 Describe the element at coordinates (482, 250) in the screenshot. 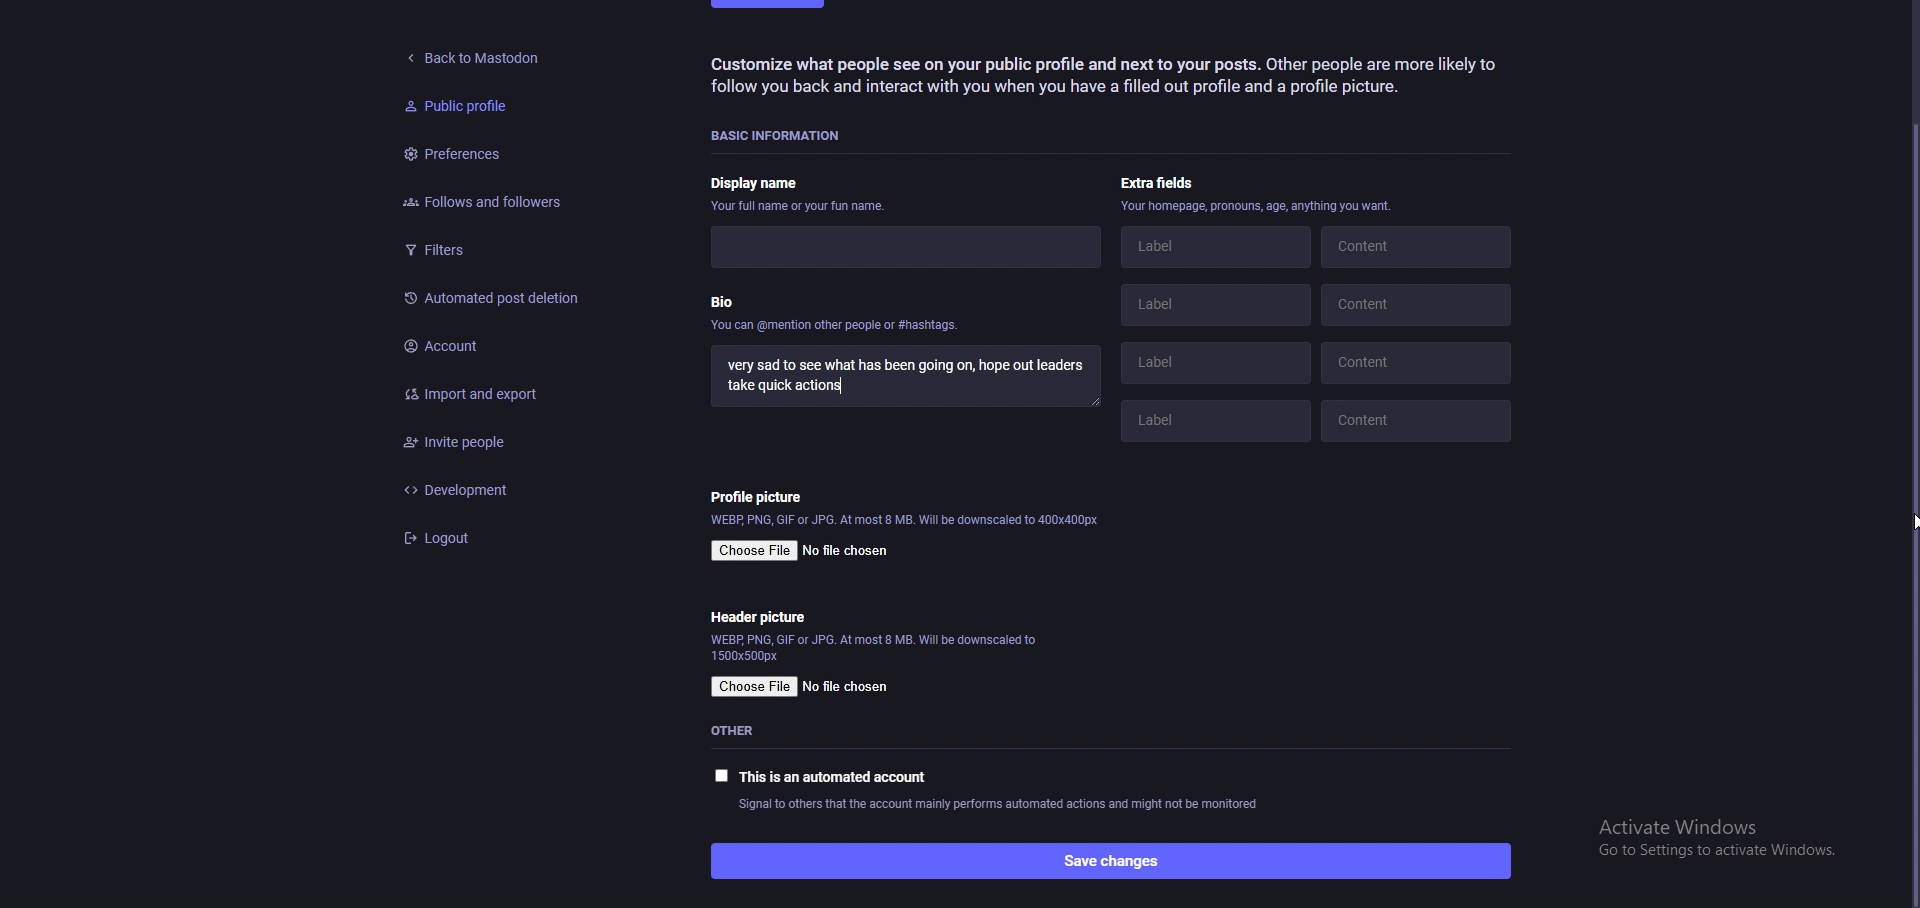

I see `Filters` at that location.